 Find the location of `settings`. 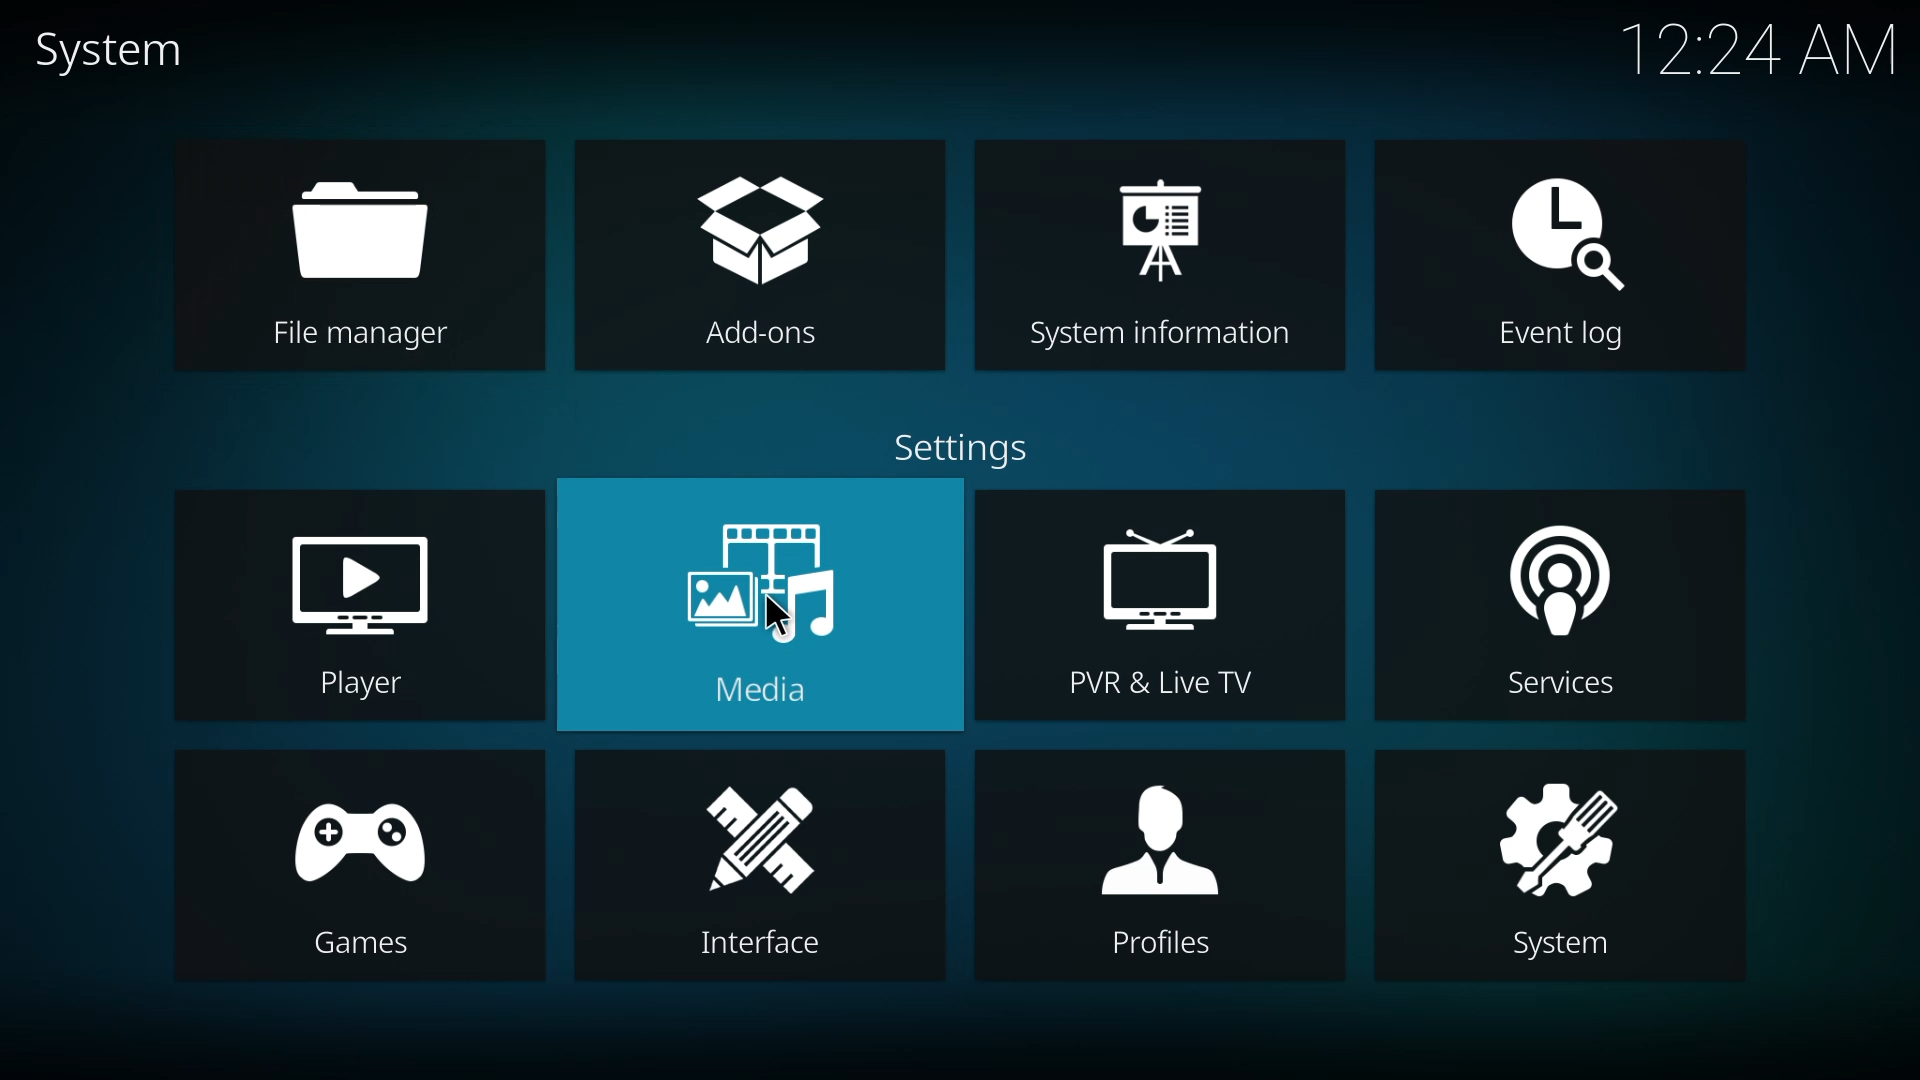

settings is located at coordinates (969, 447).